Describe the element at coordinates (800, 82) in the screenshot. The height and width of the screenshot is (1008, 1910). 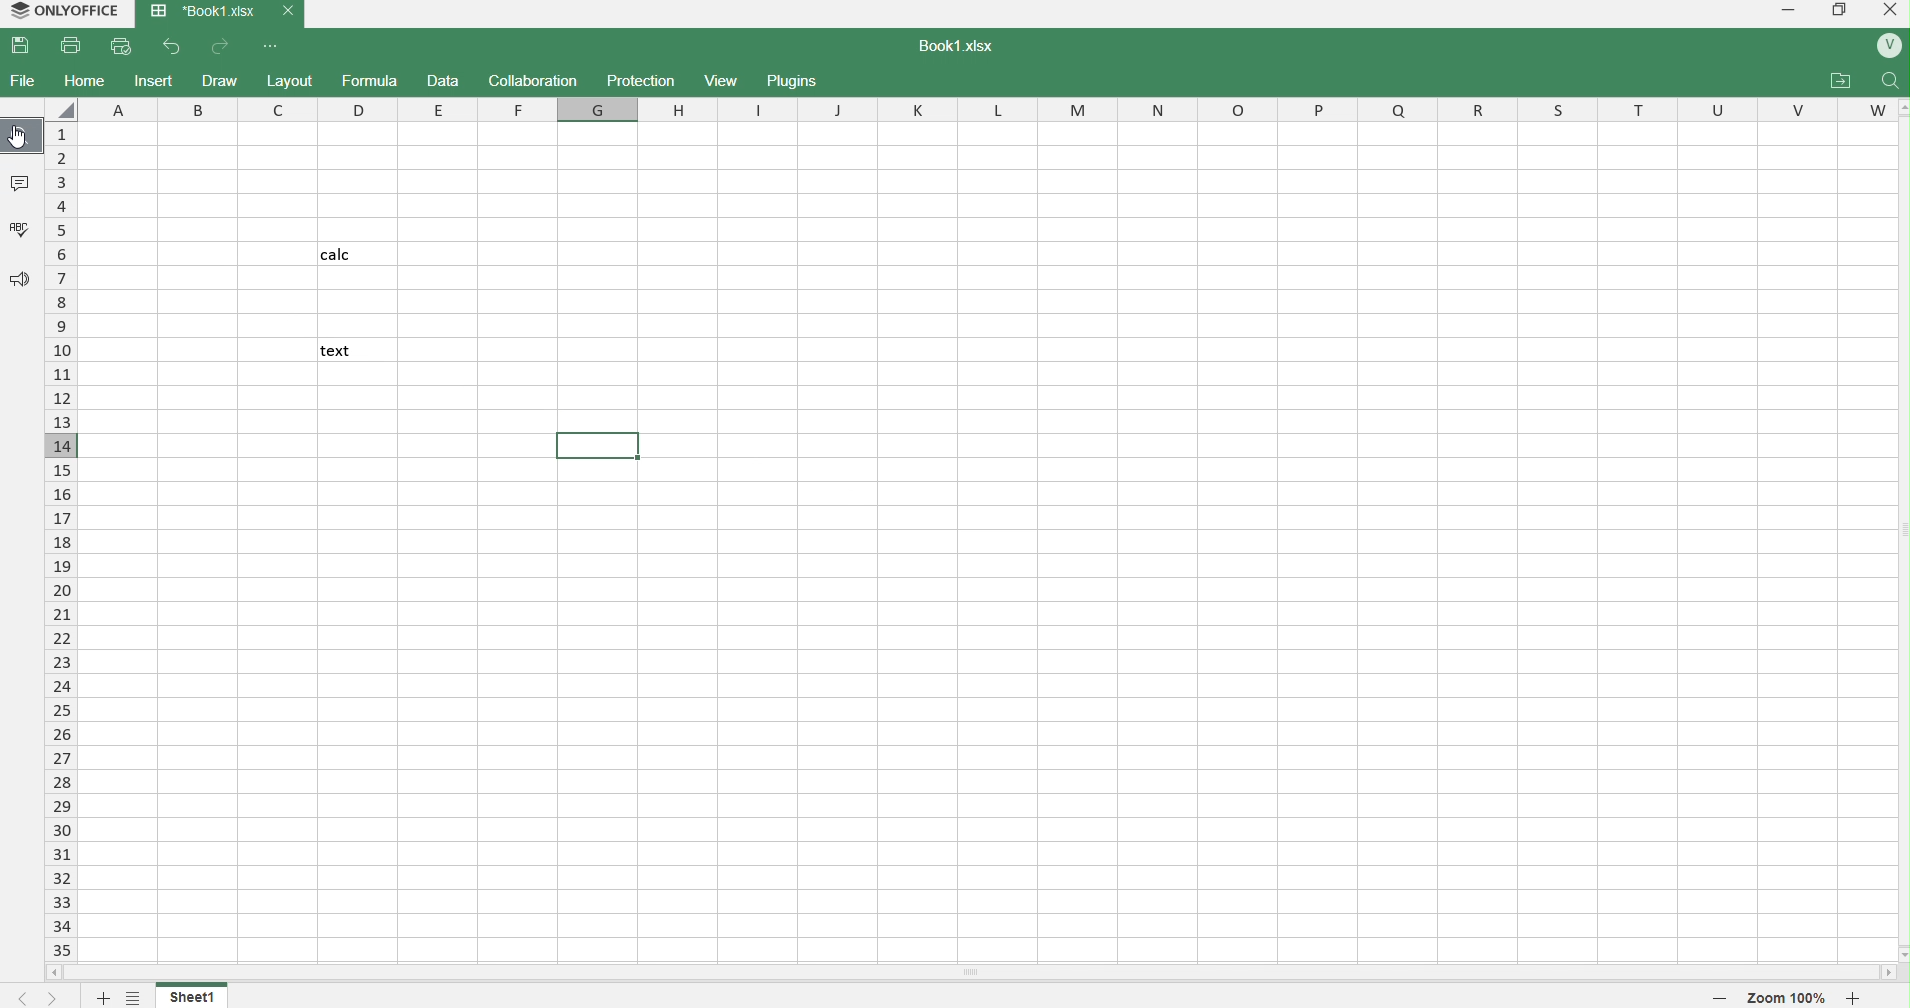
I see `plugins` at that location.